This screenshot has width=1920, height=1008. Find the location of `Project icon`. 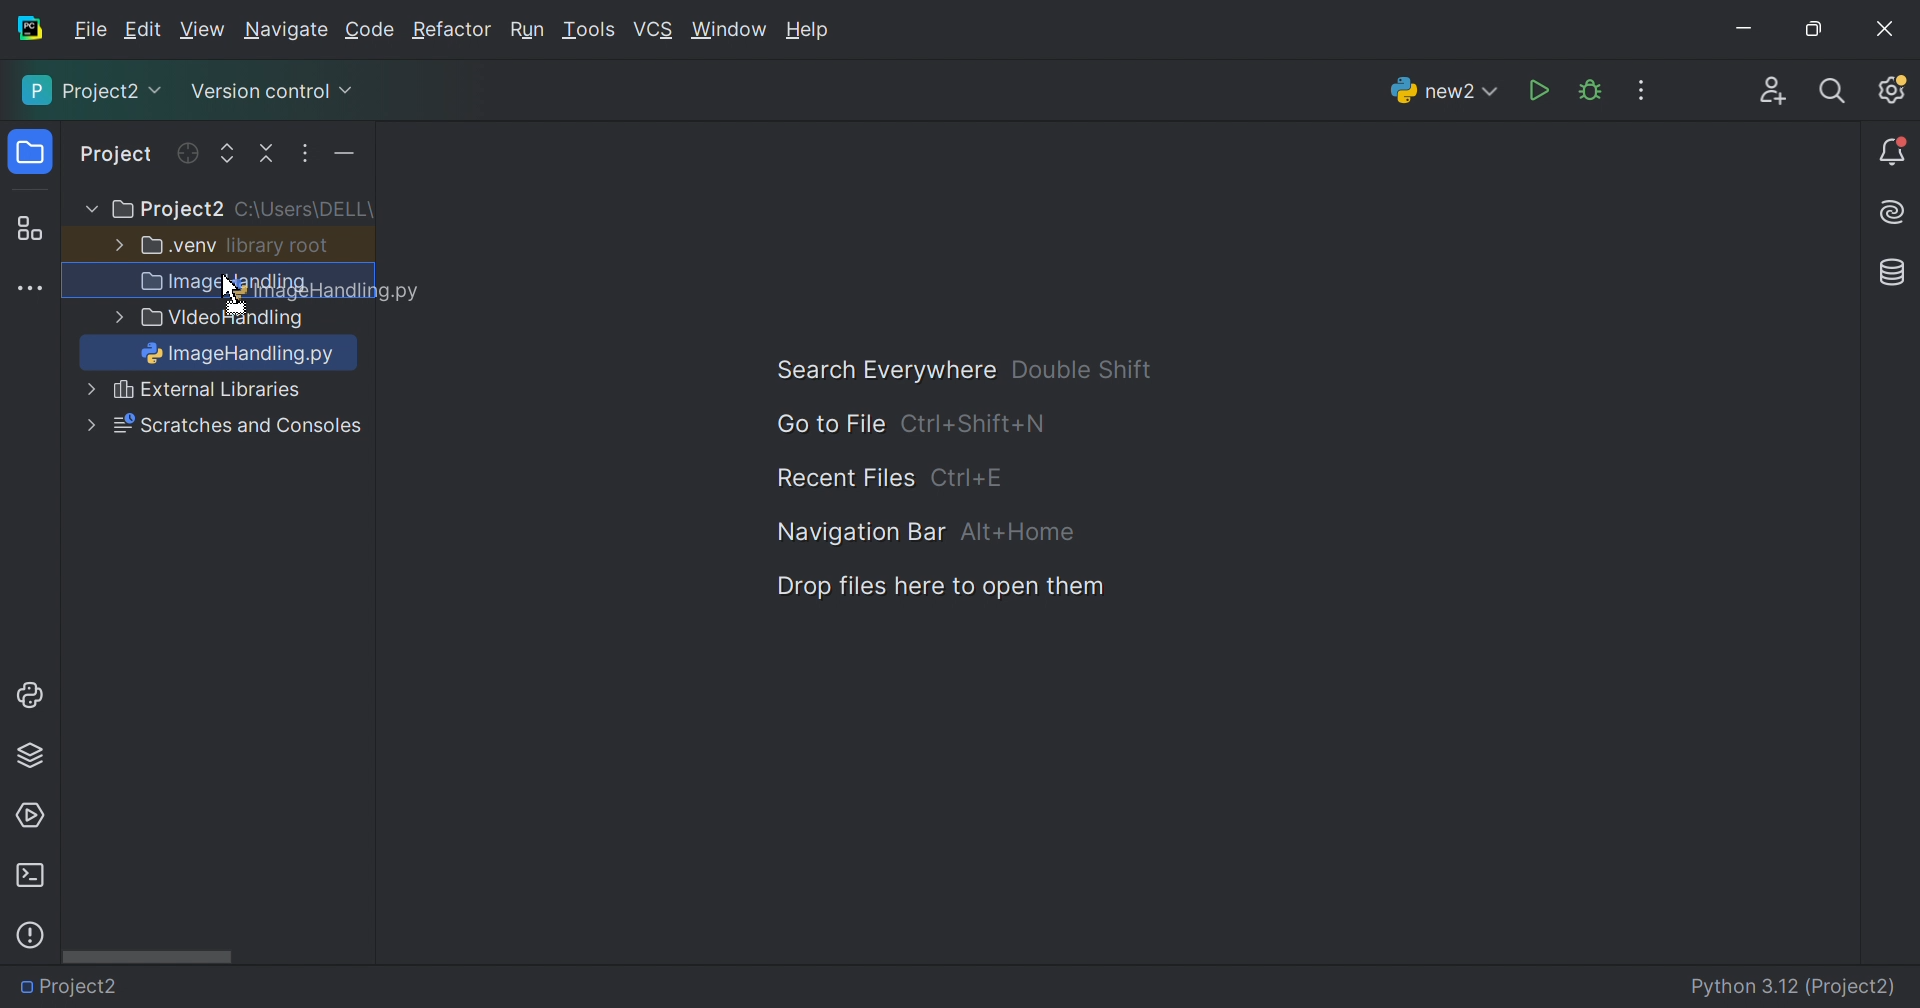

Project icon is located at coordinates (33, 153).